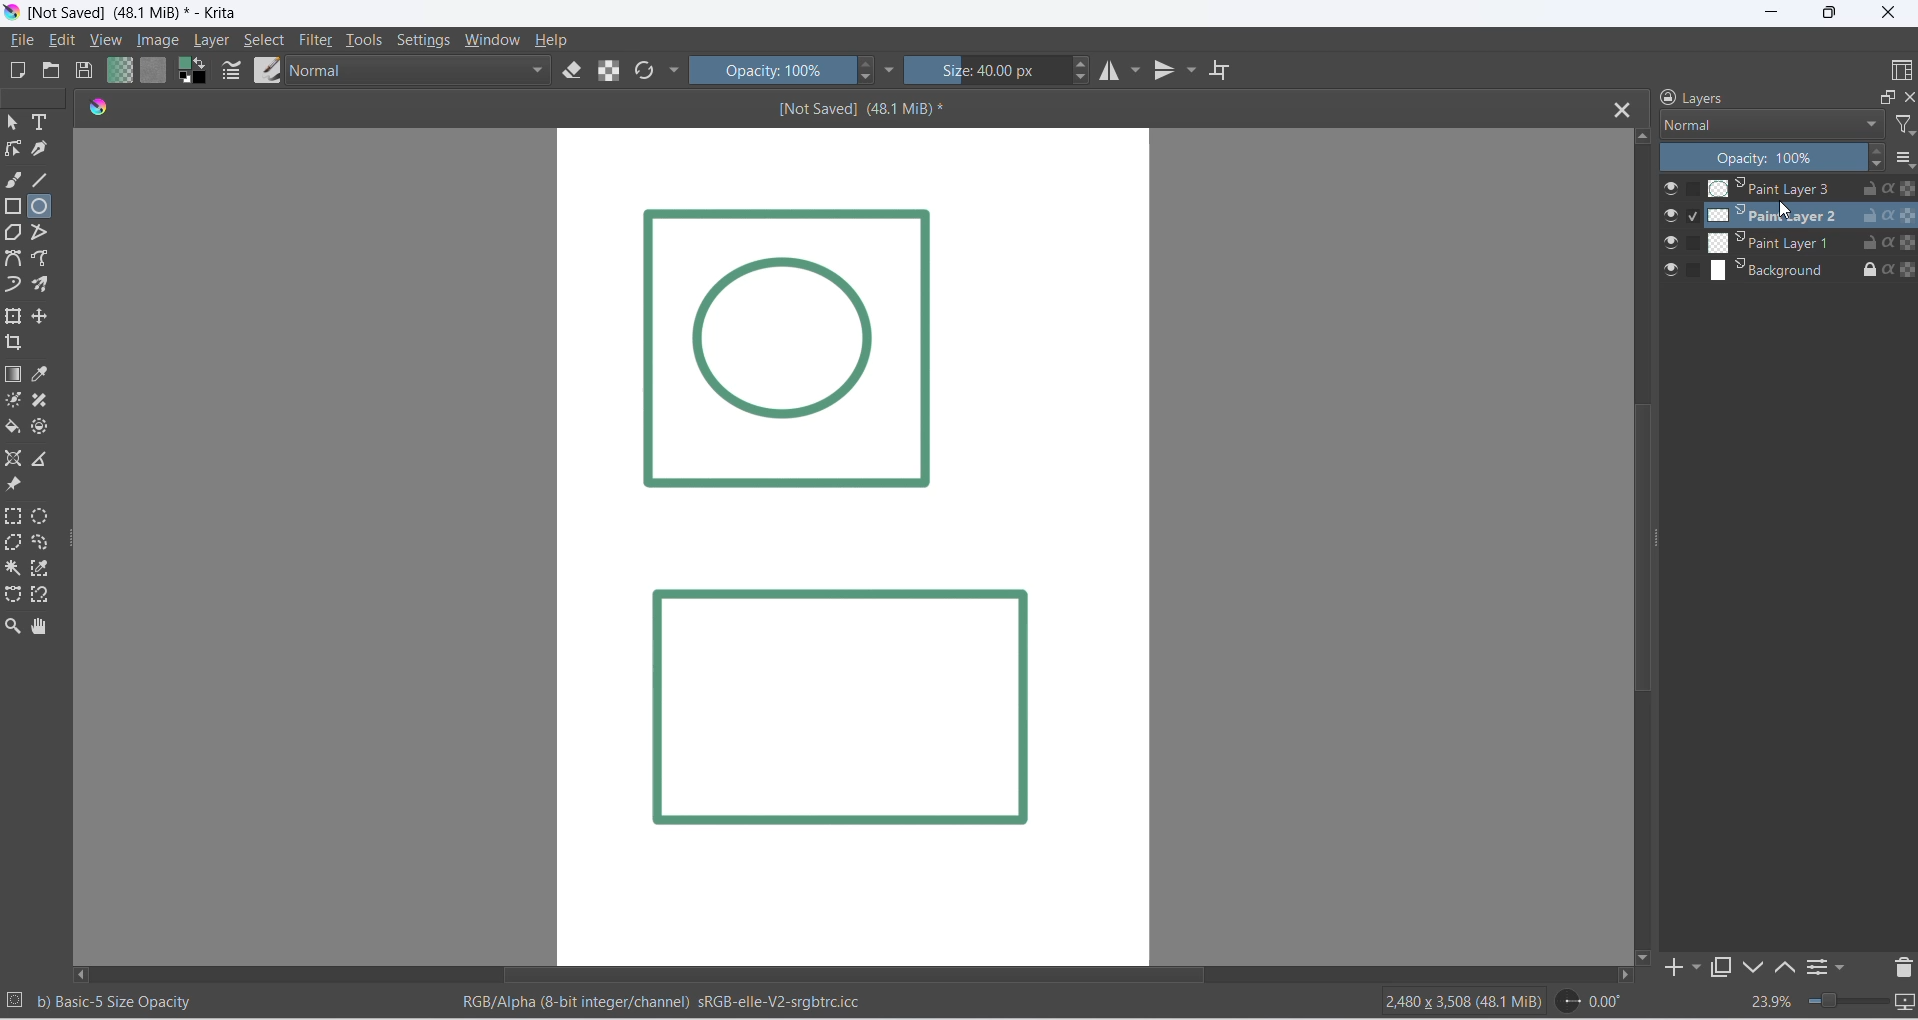 The height and width of the screenshot is (1020, 1918). What do you see at coordinates (266, 71) in the screenshot?
I see `brush preset` at bounding box center [266, 71].